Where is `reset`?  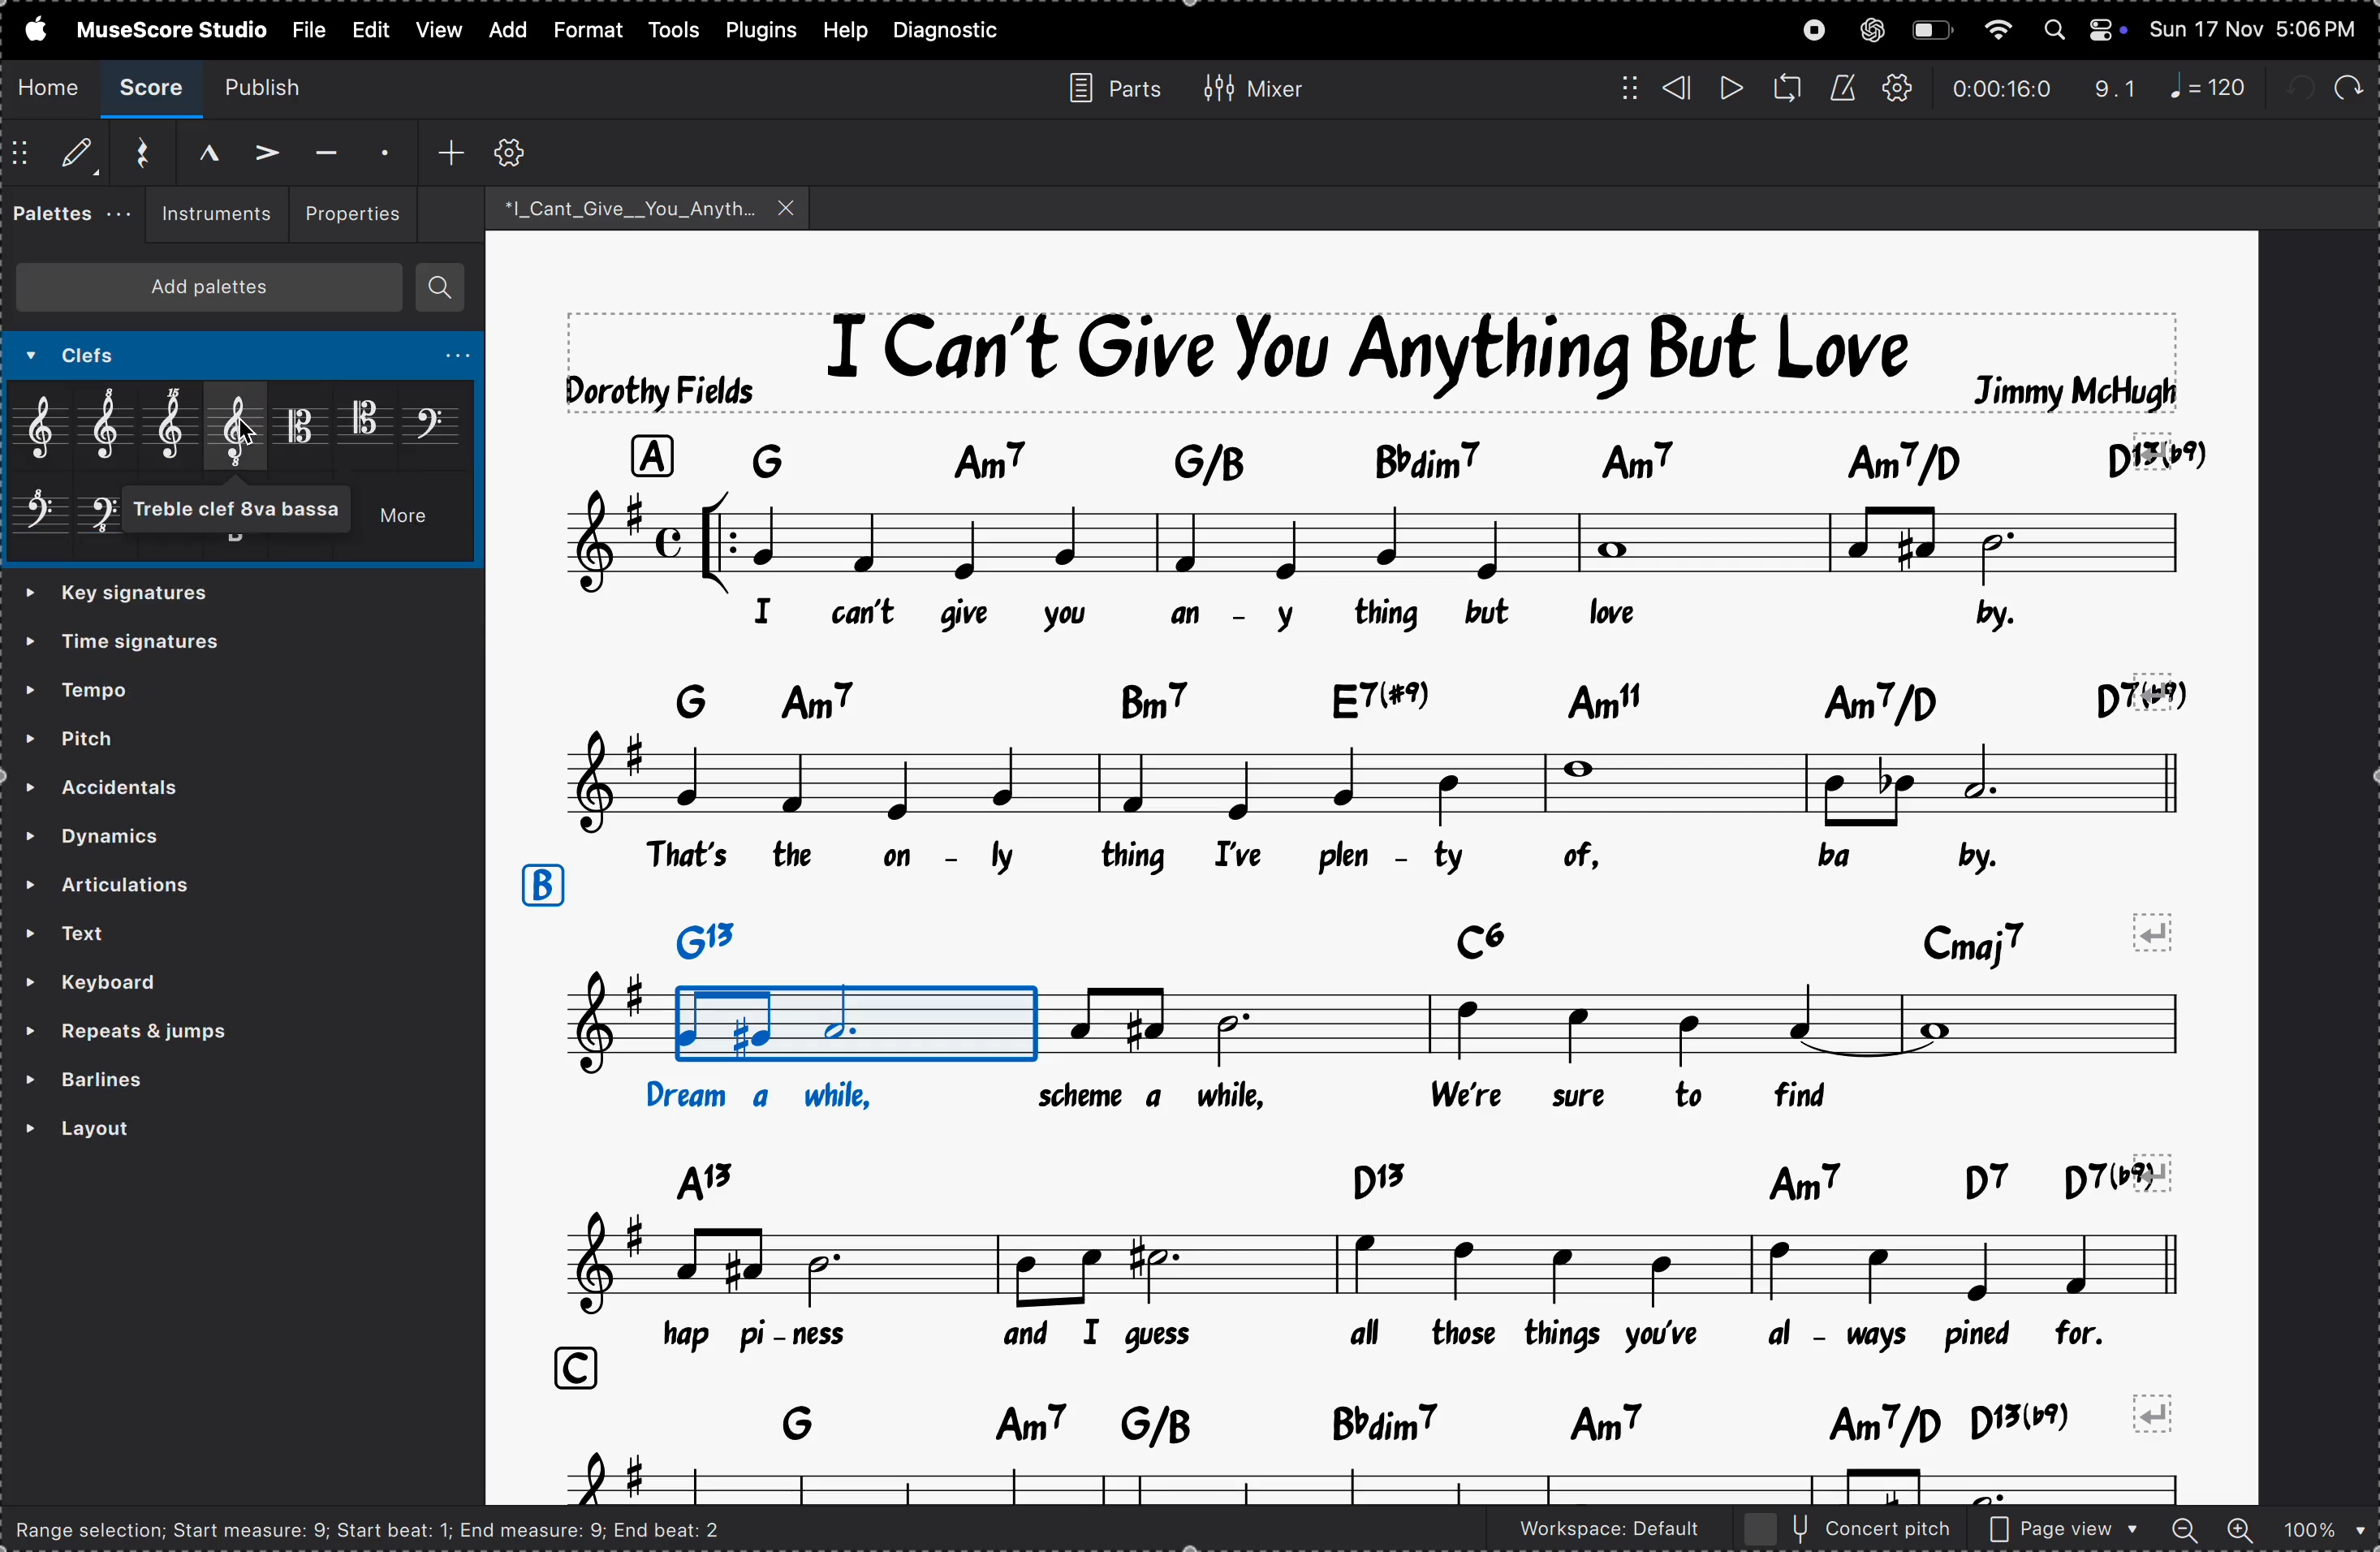
reset is located at coordinates (134, 153).